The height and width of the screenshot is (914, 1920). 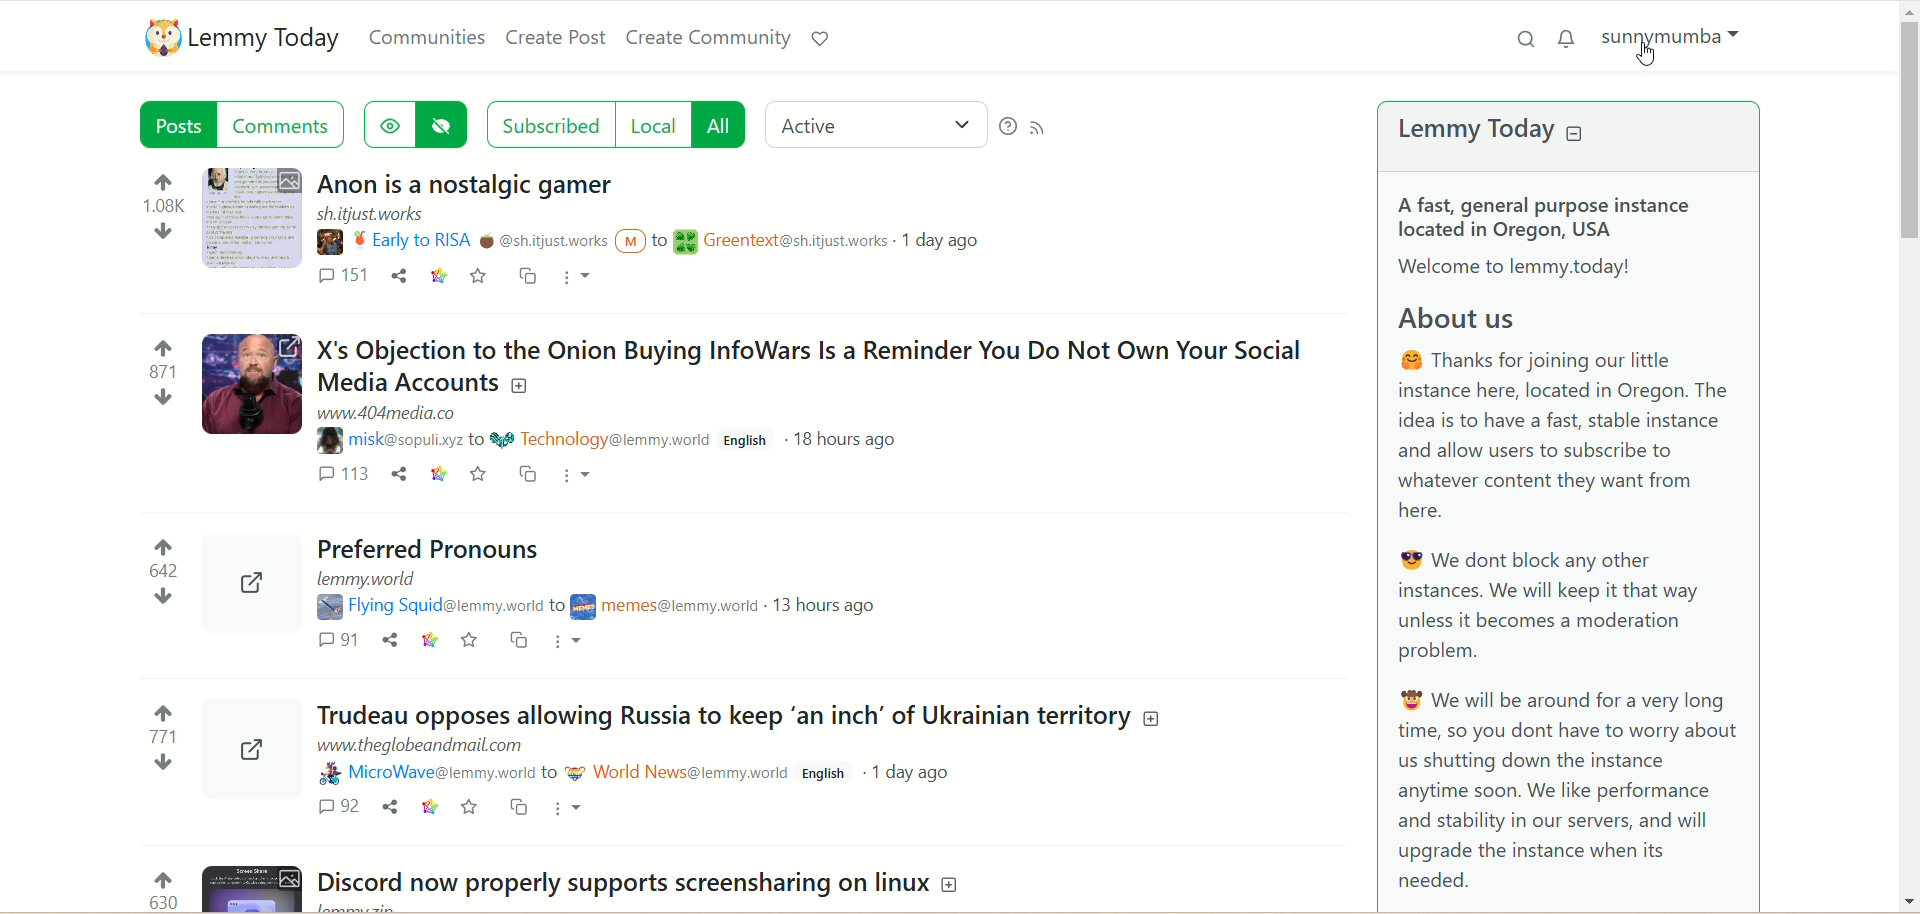 What do you see at coordinates (575, 644) in the screenshot?
I see `More options` at bounding box center [575, 644].